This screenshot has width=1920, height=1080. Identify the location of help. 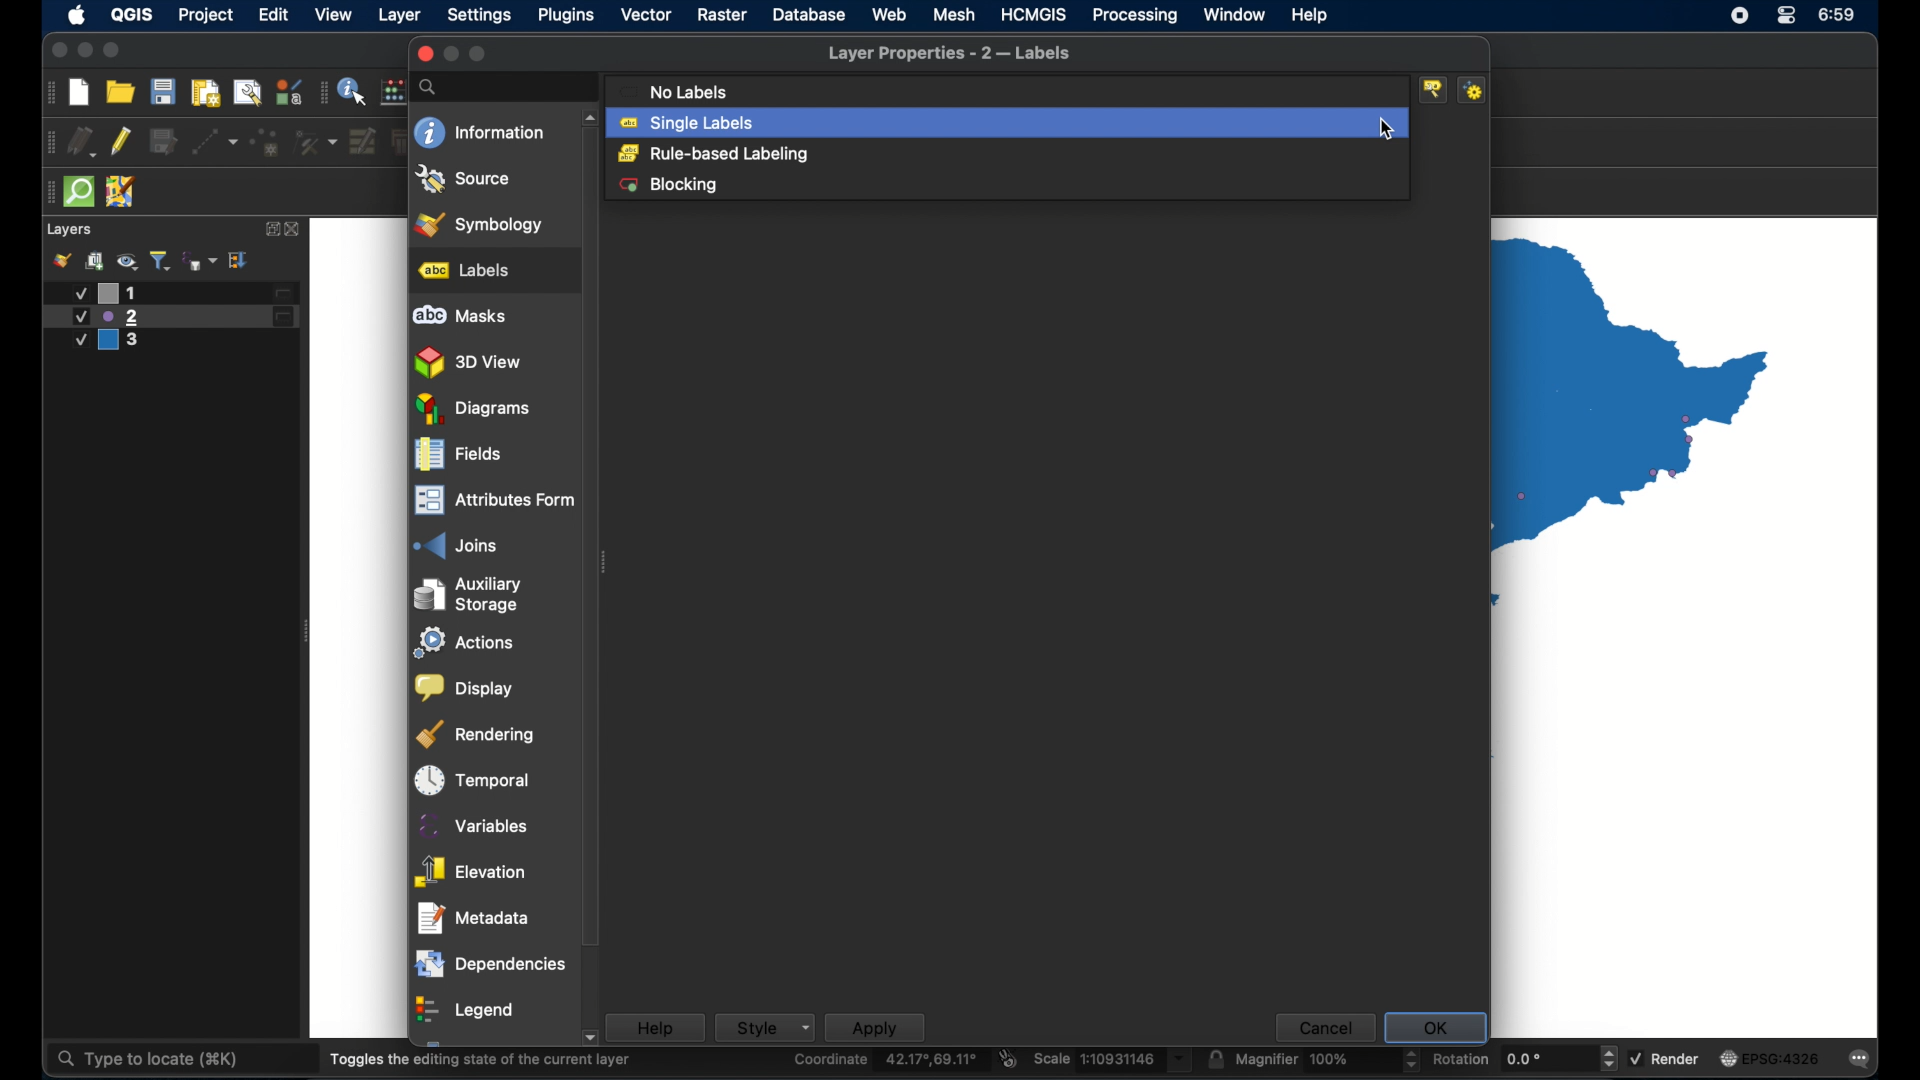
(1311, 15).